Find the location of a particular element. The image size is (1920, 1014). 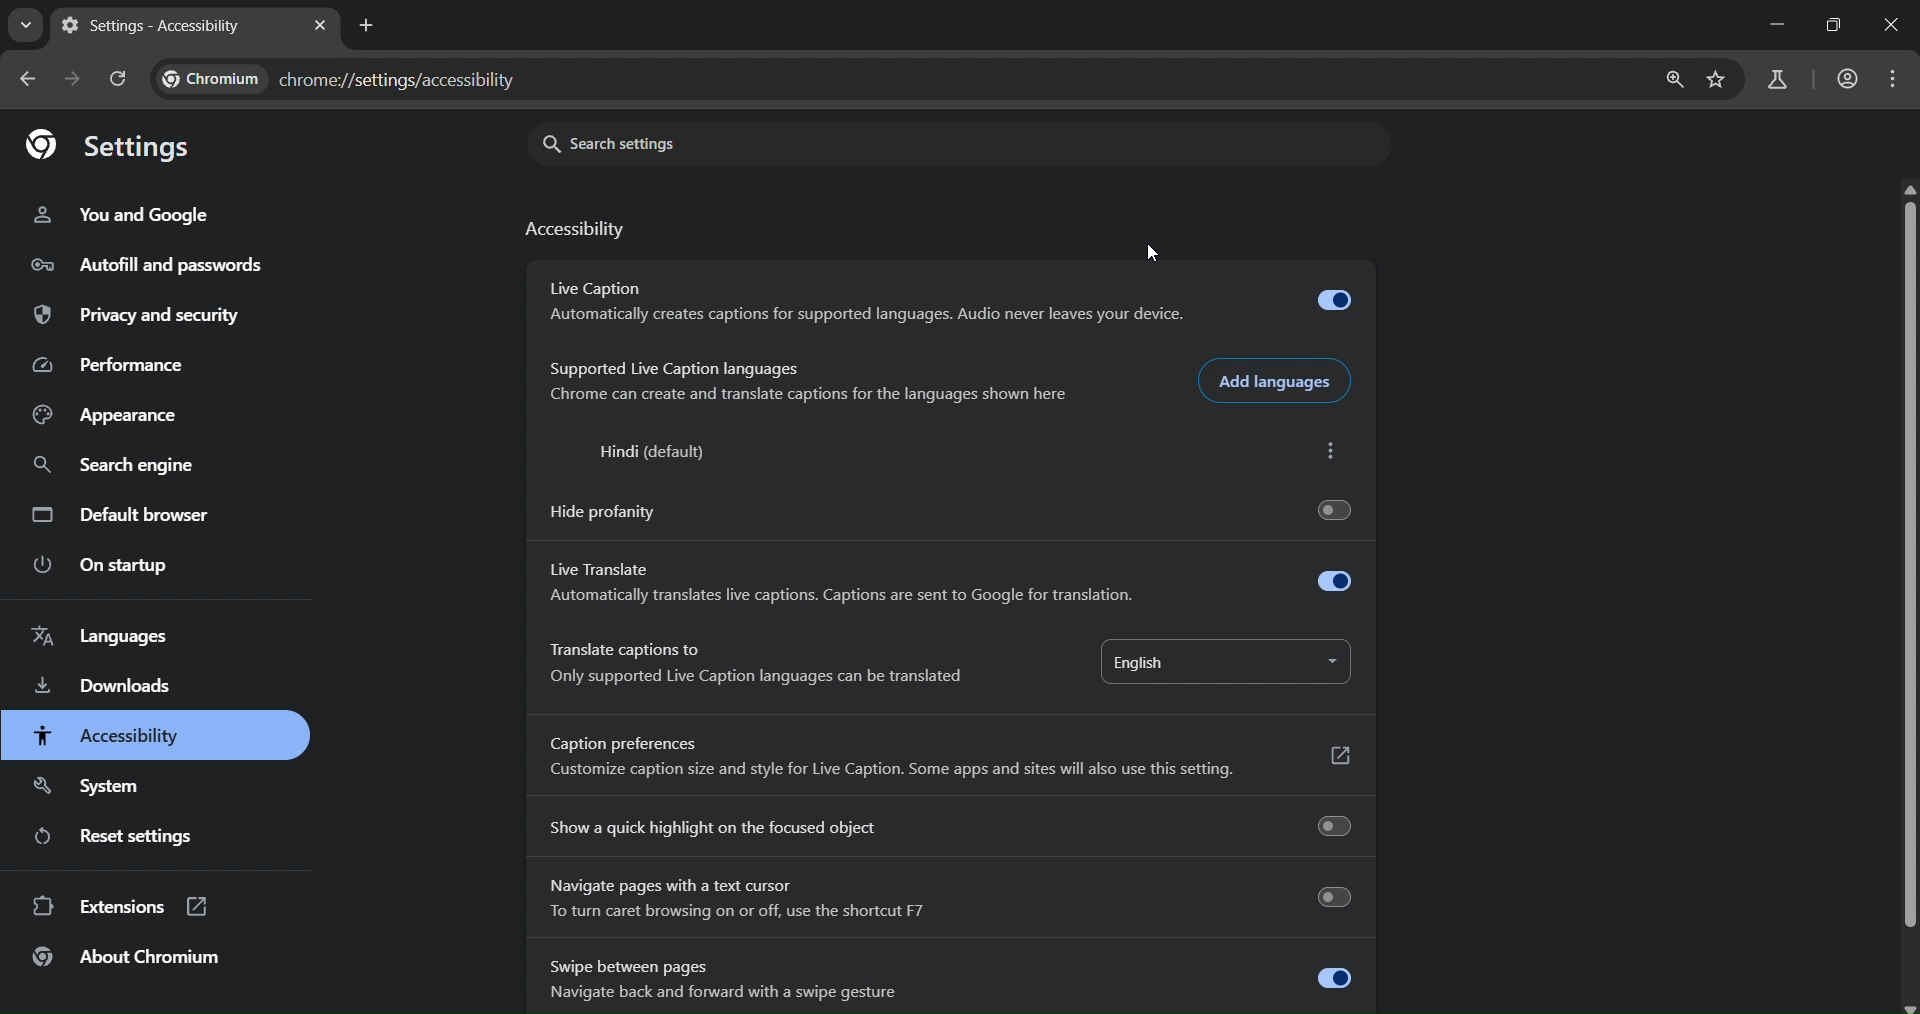

Hindi (default) is located at coordinates (645, 451).